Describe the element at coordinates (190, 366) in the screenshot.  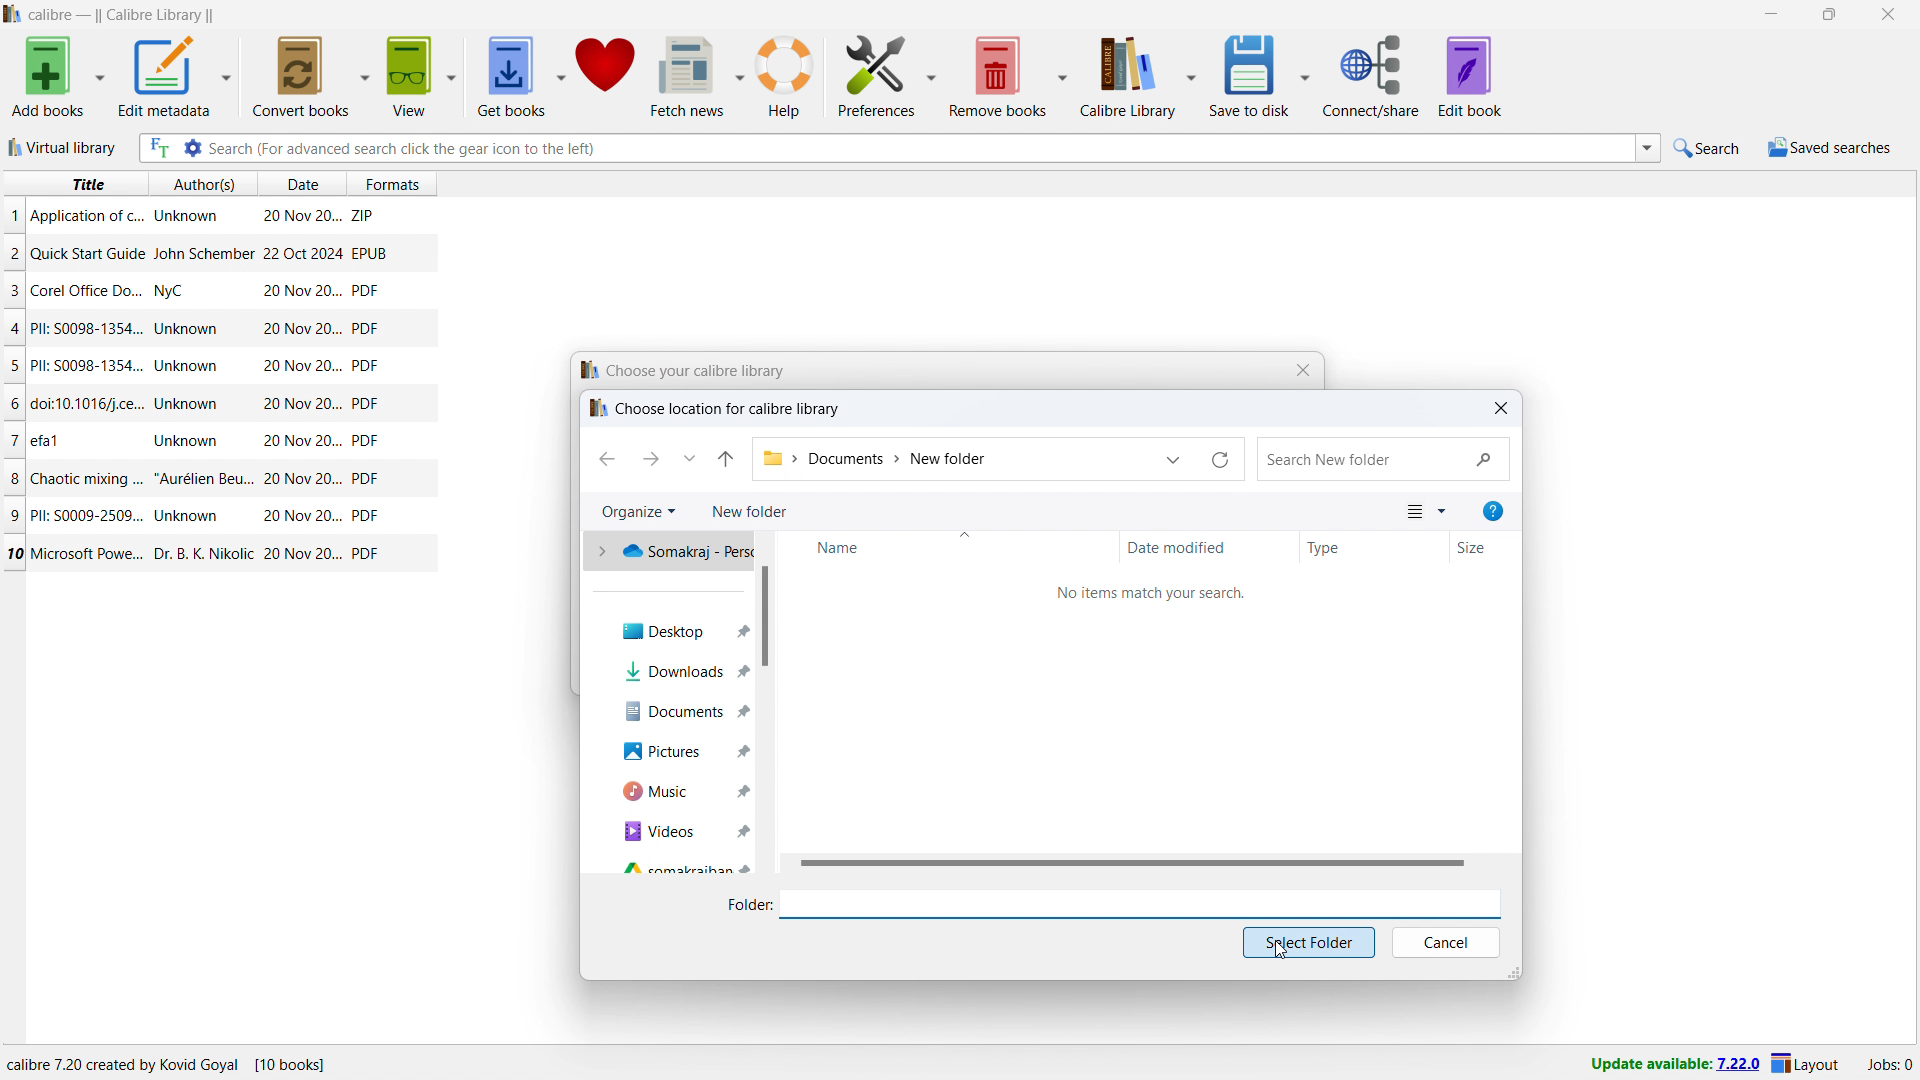
I see `Author` at that location.